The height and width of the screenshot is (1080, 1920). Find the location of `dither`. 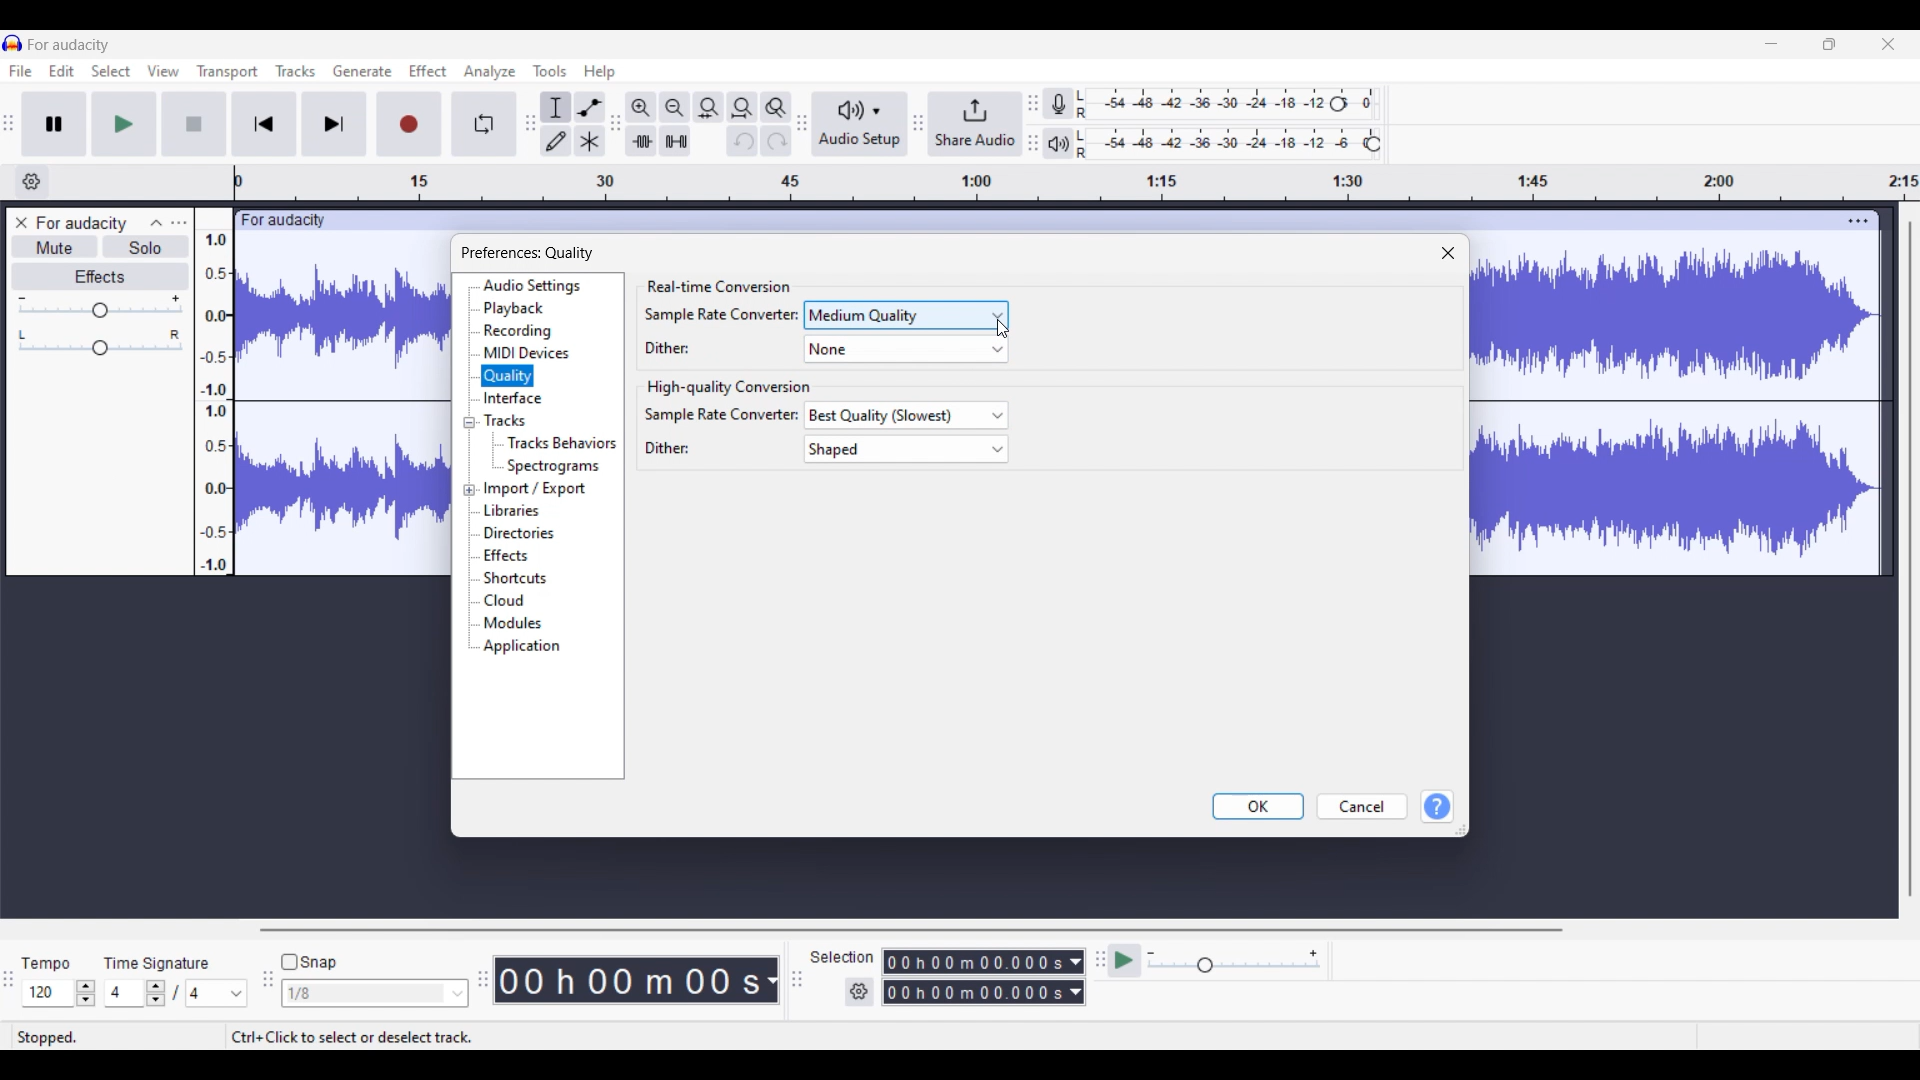

dither is located at coordinates (672, 347).